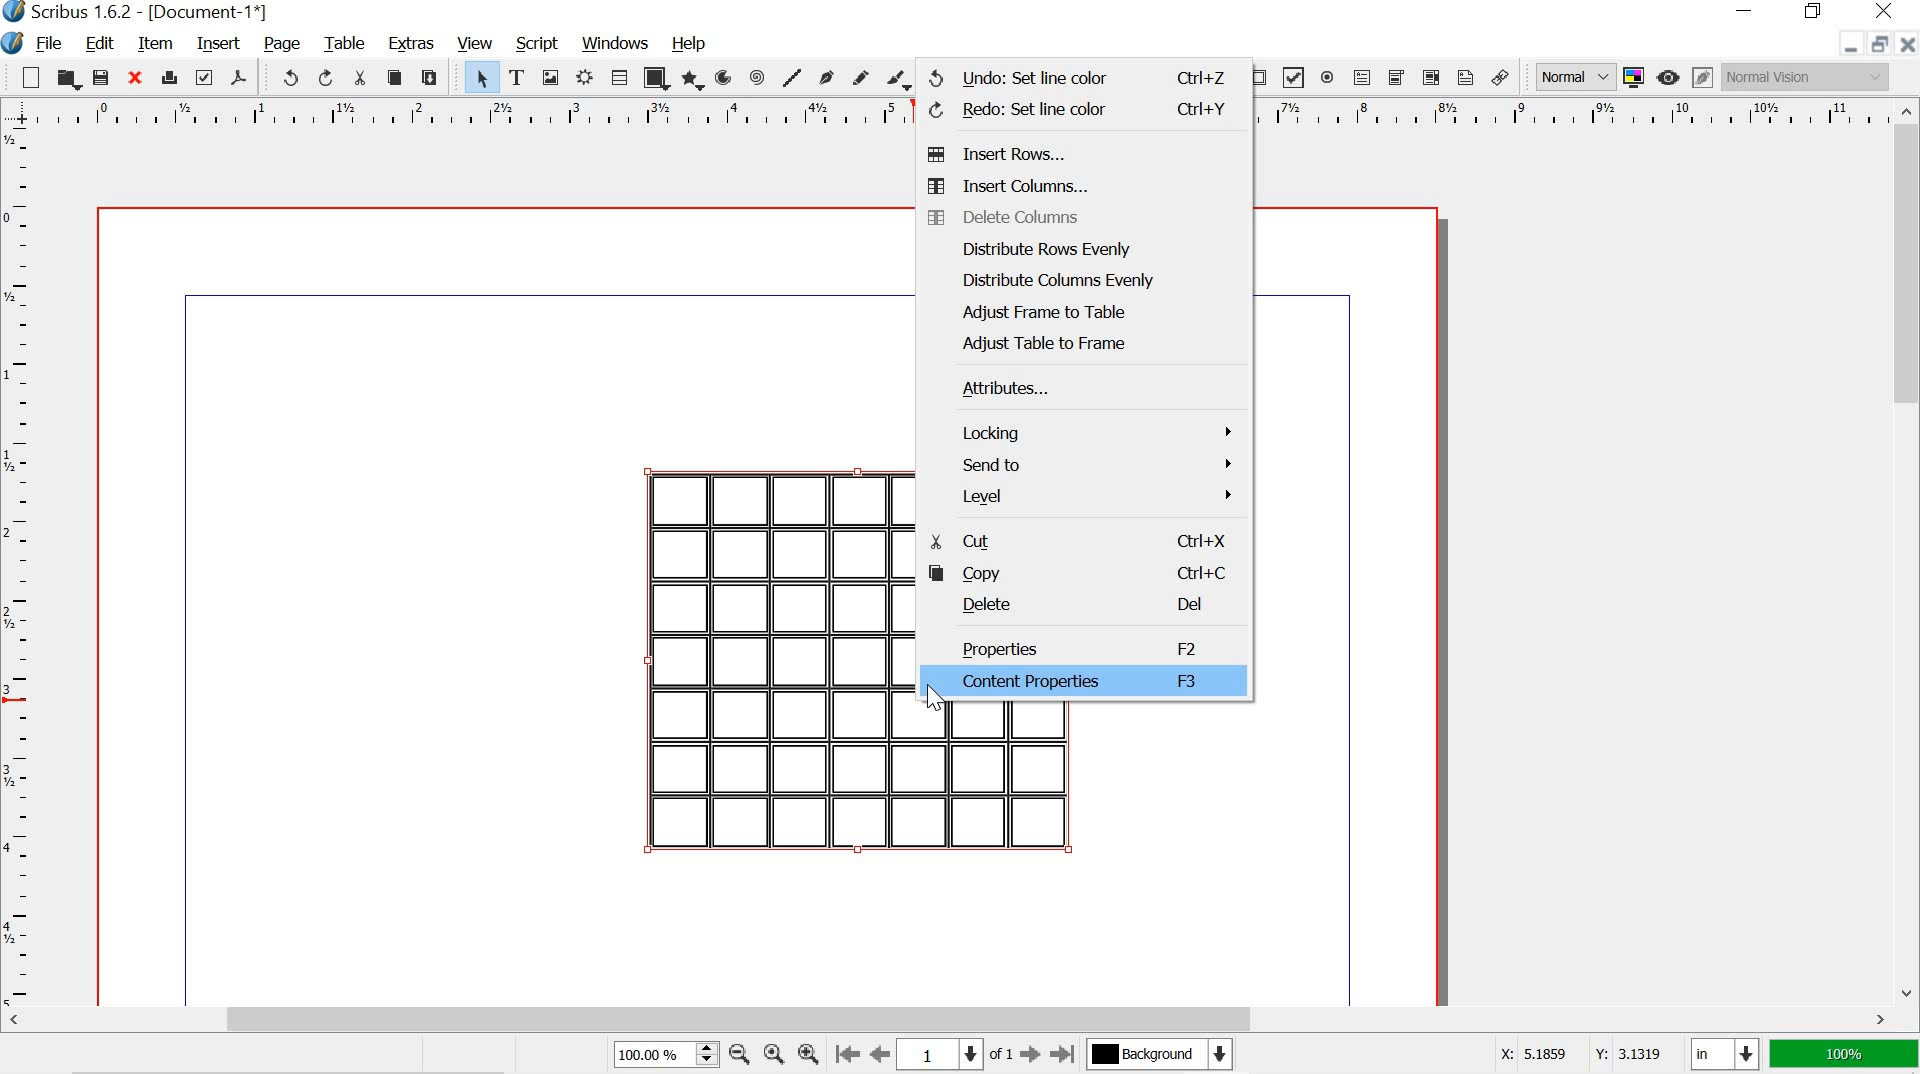 This screenshot has width=1920, height=1074. What do you see at coordinates (925, 697) in the screenshot?
I see `cursor` at bounding box center [925, 697].